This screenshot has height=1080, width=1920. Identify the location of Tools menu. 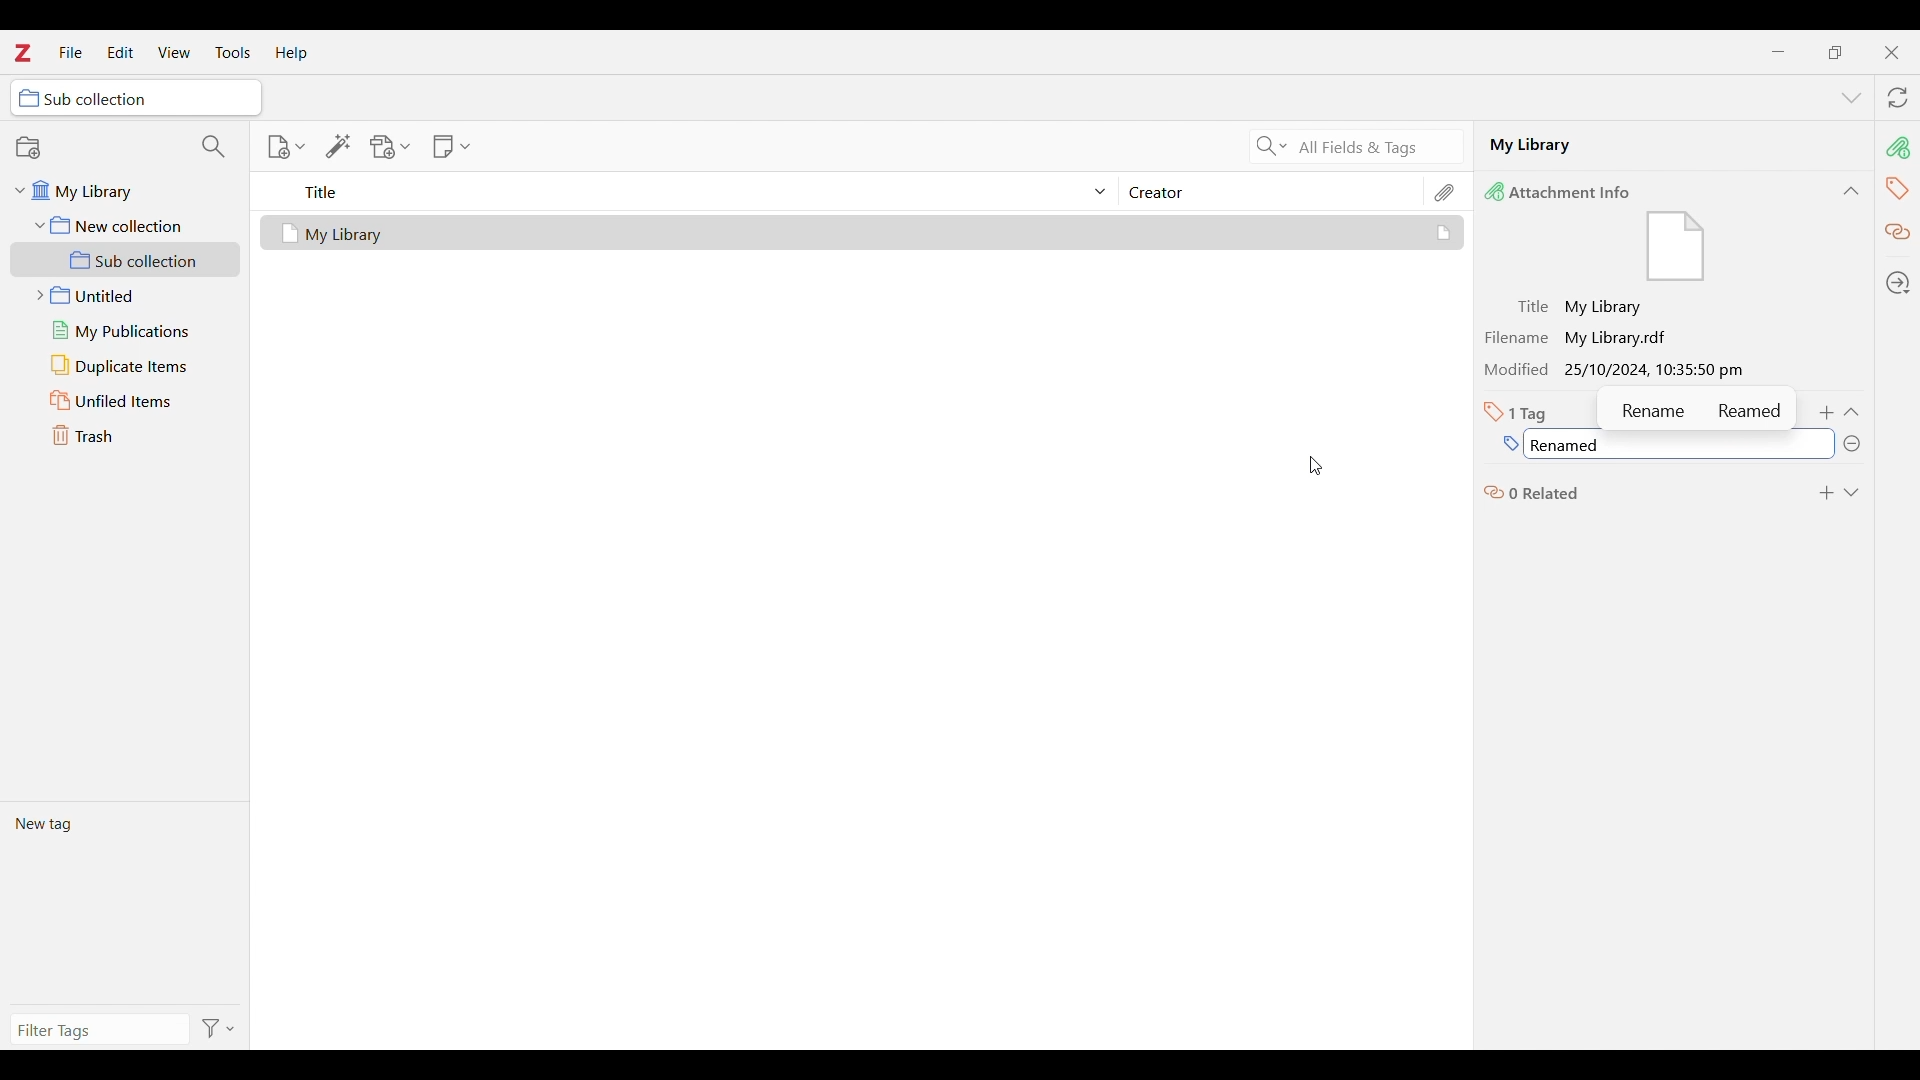
(233, 52).